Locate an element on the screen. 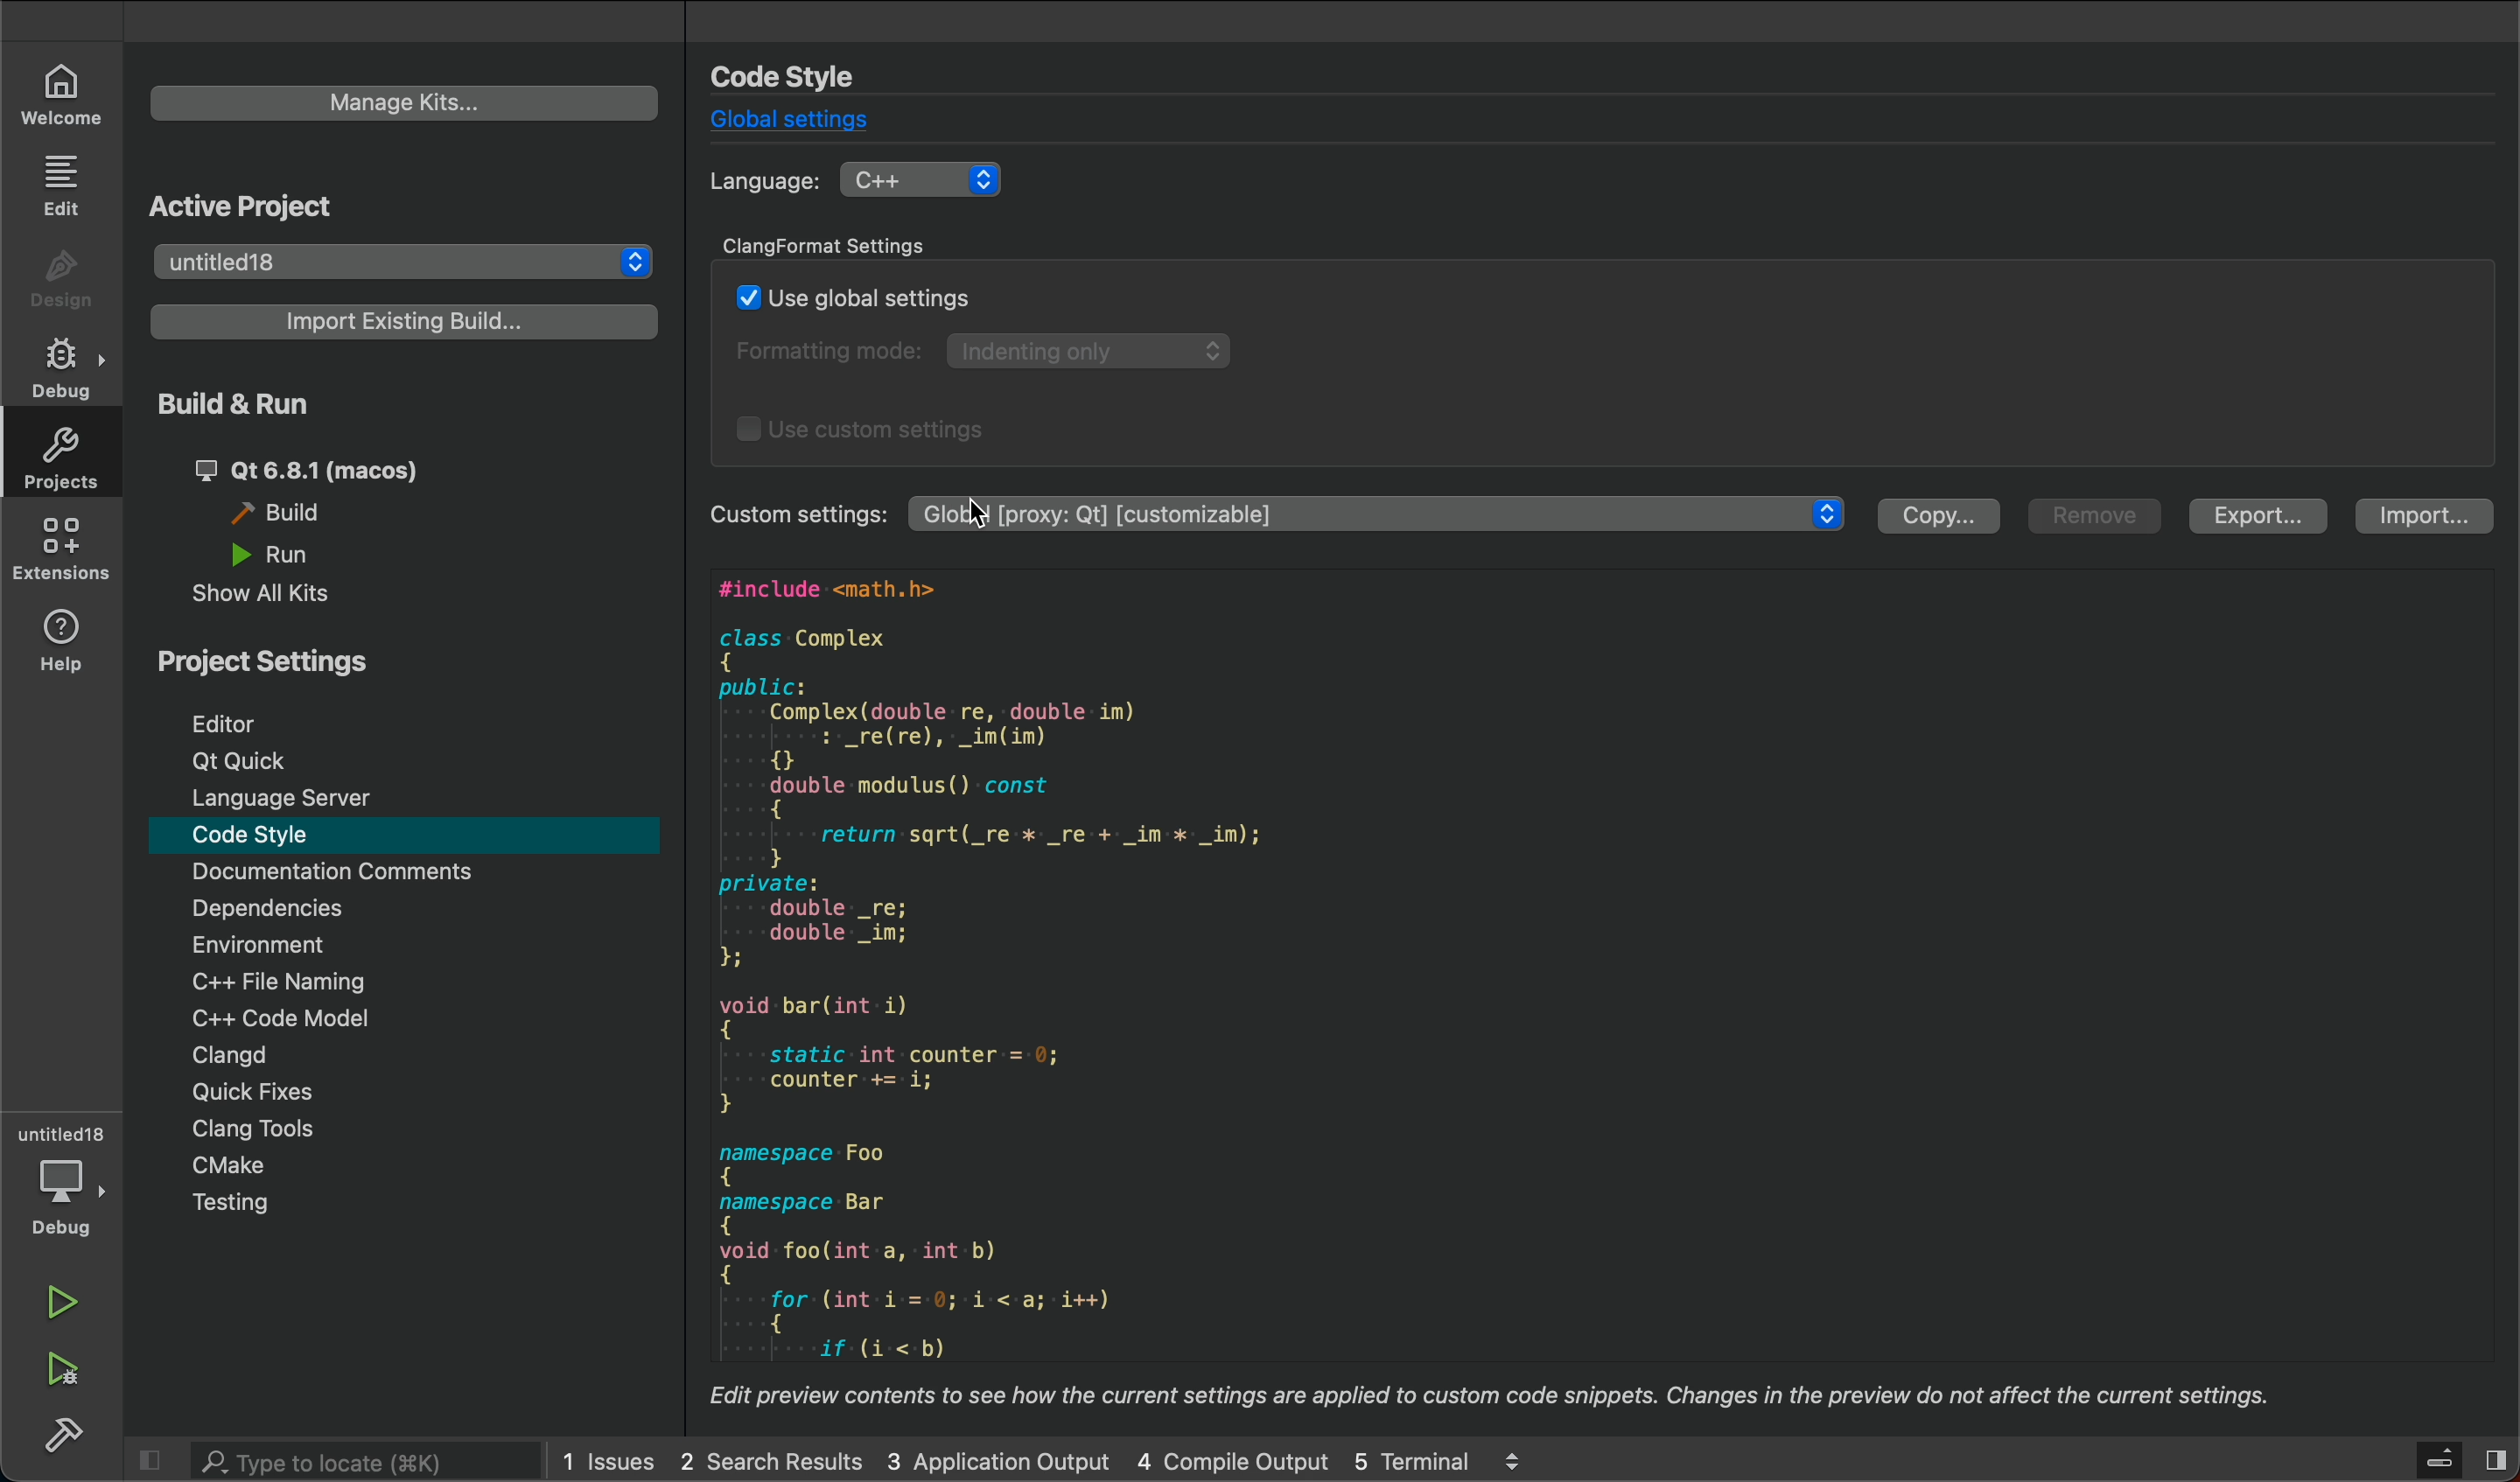 This screenshot has width=2520, height=1482. copy is located at coordinates (1942, 516).